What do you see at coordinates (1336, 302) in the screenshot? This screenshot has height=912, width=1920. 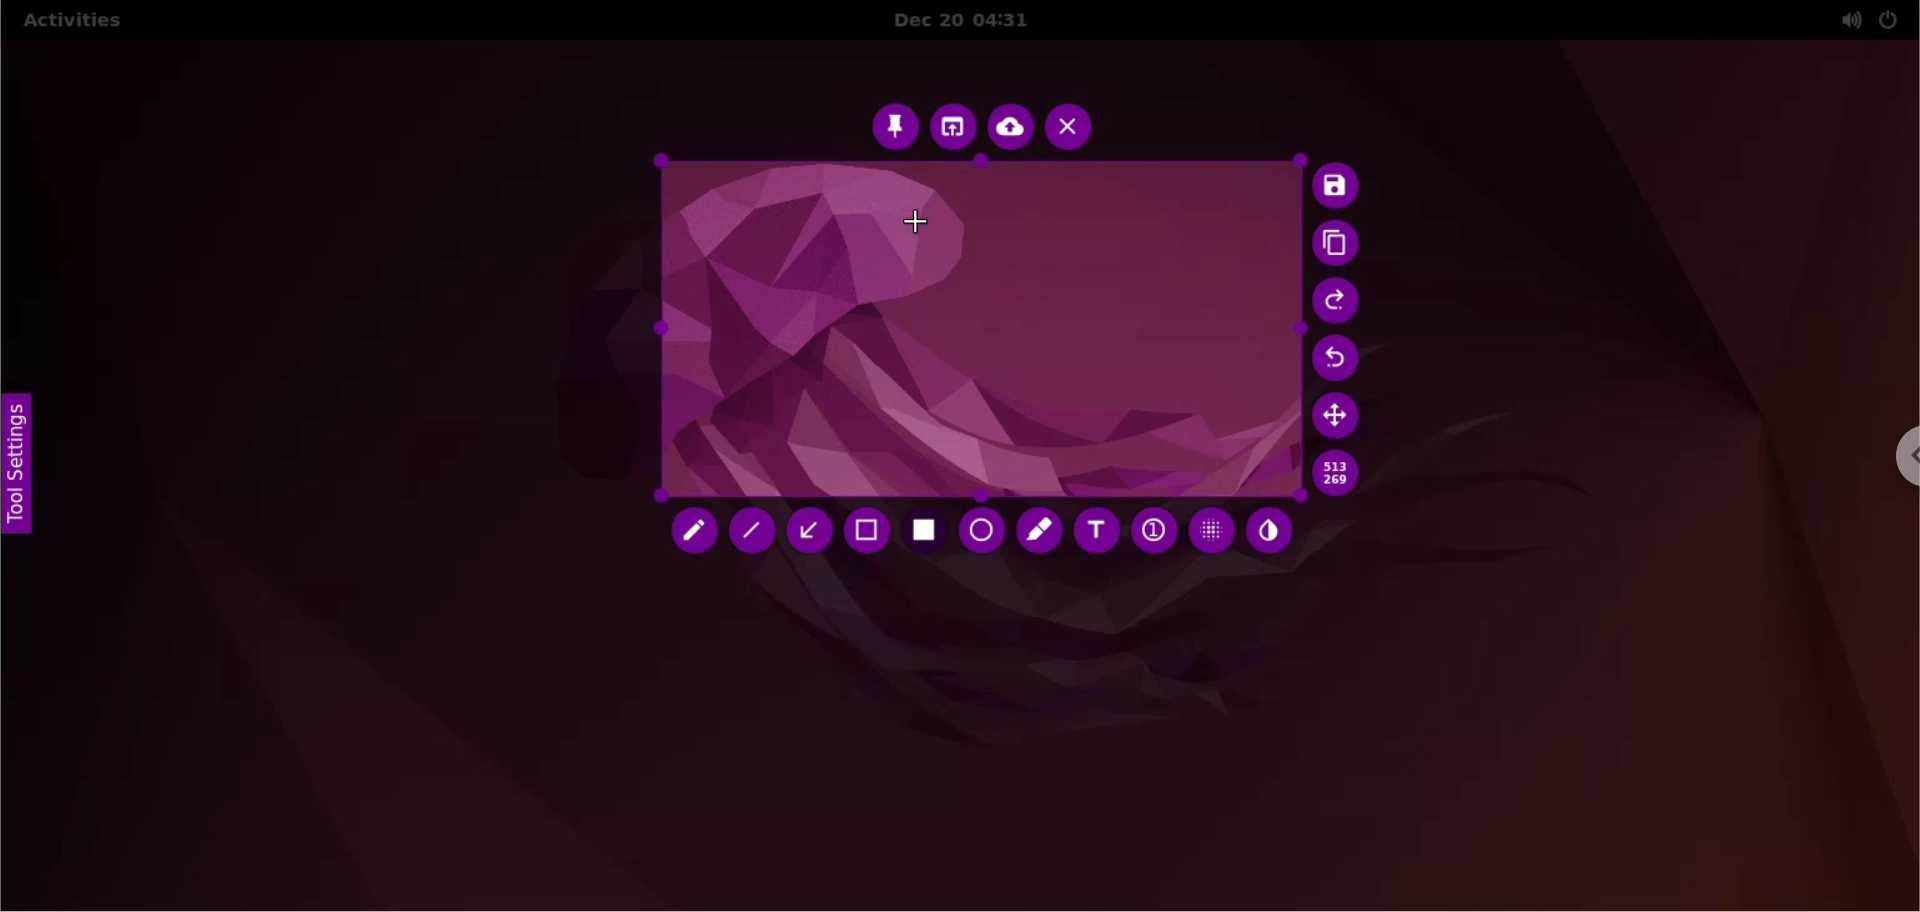 I see `redo` at bounding box center [1336, 302].